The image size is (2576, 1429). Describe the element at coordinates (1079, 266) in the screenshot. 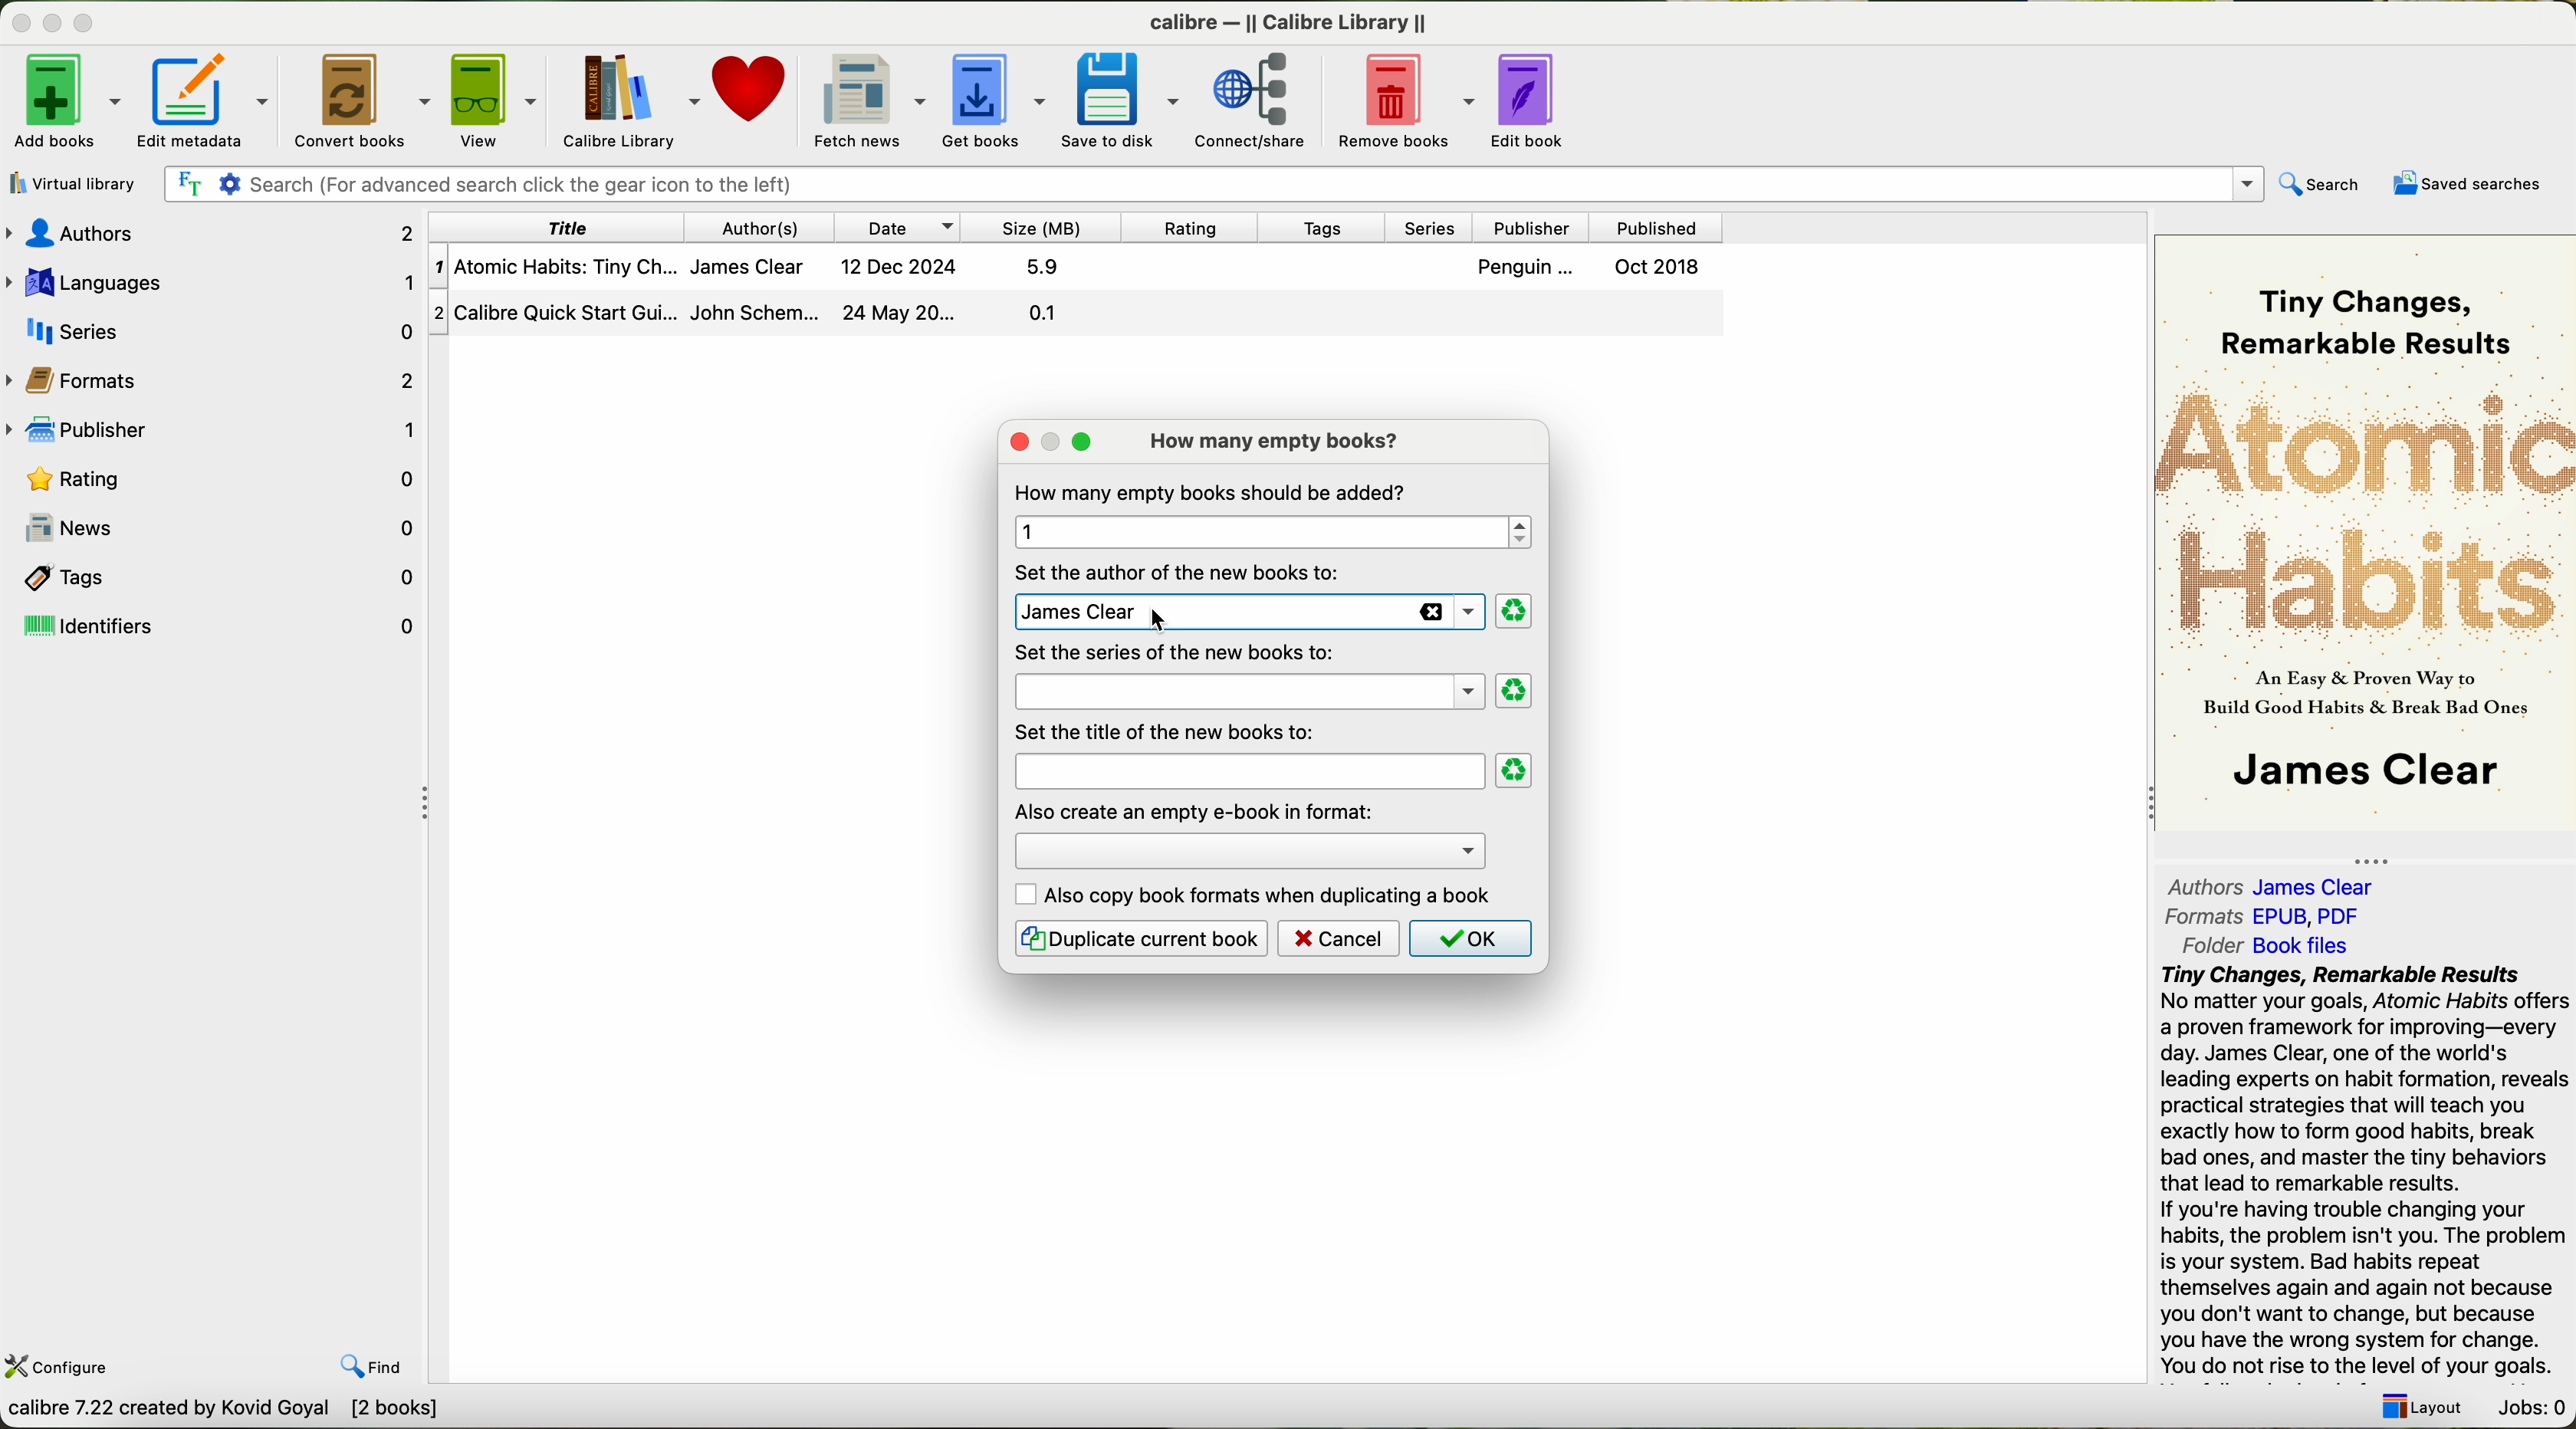

I see `first book` at that location.